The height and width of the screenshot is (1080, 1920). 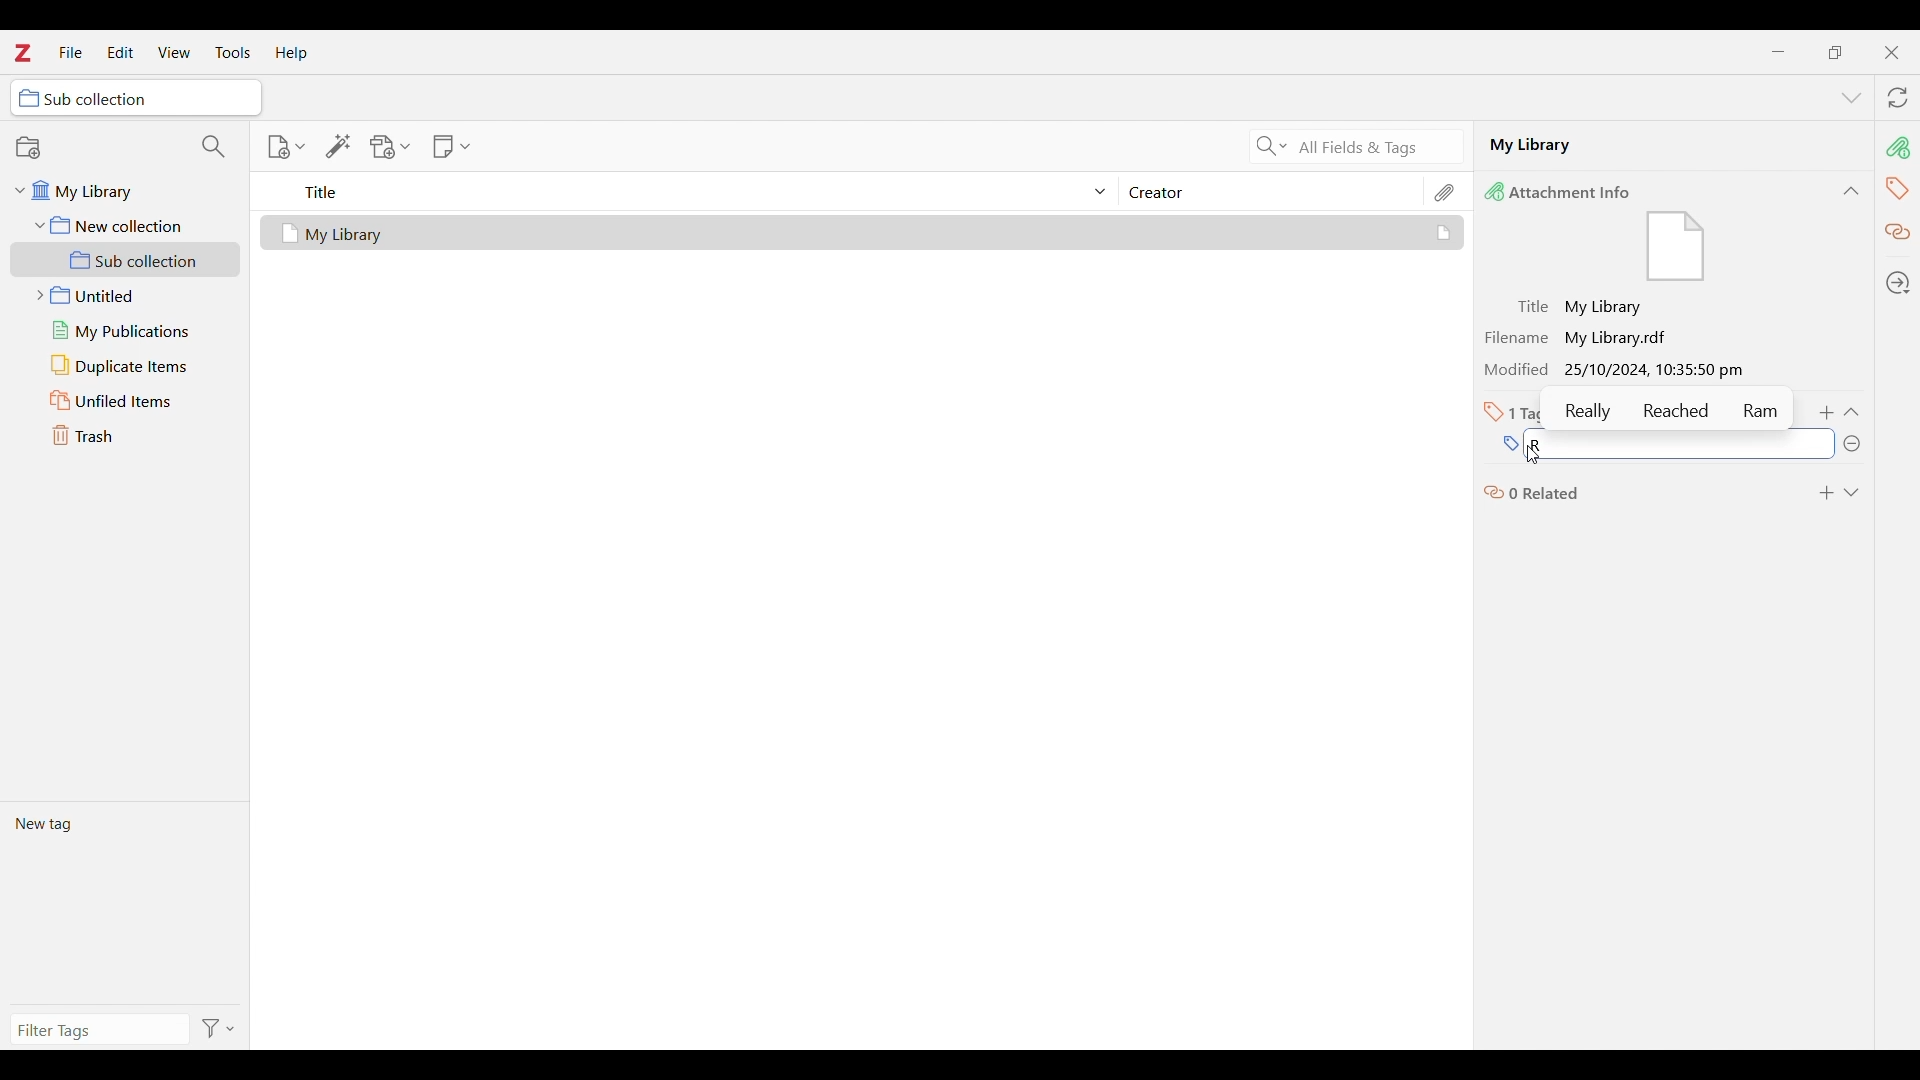 I want to click on Creator column, so click(x=1270, y=191).